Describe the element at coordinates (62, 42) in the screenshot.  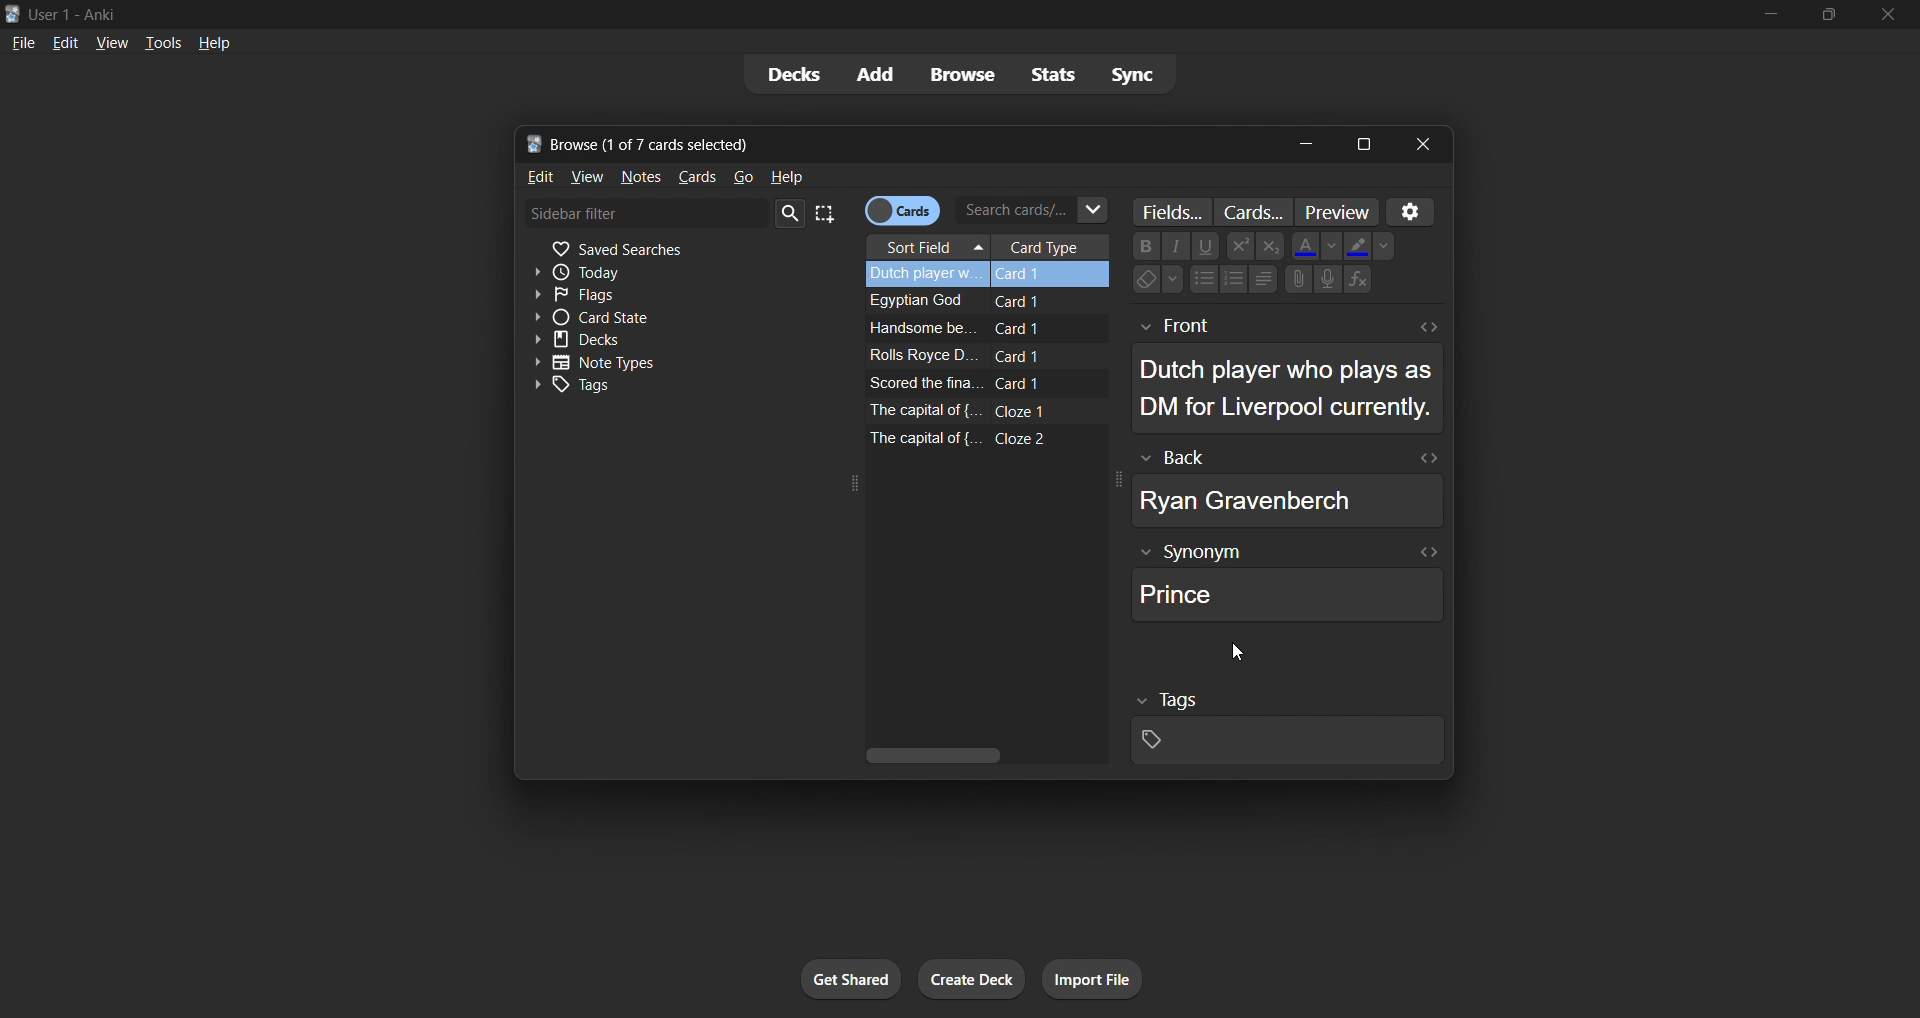
I see `edit` at that location.